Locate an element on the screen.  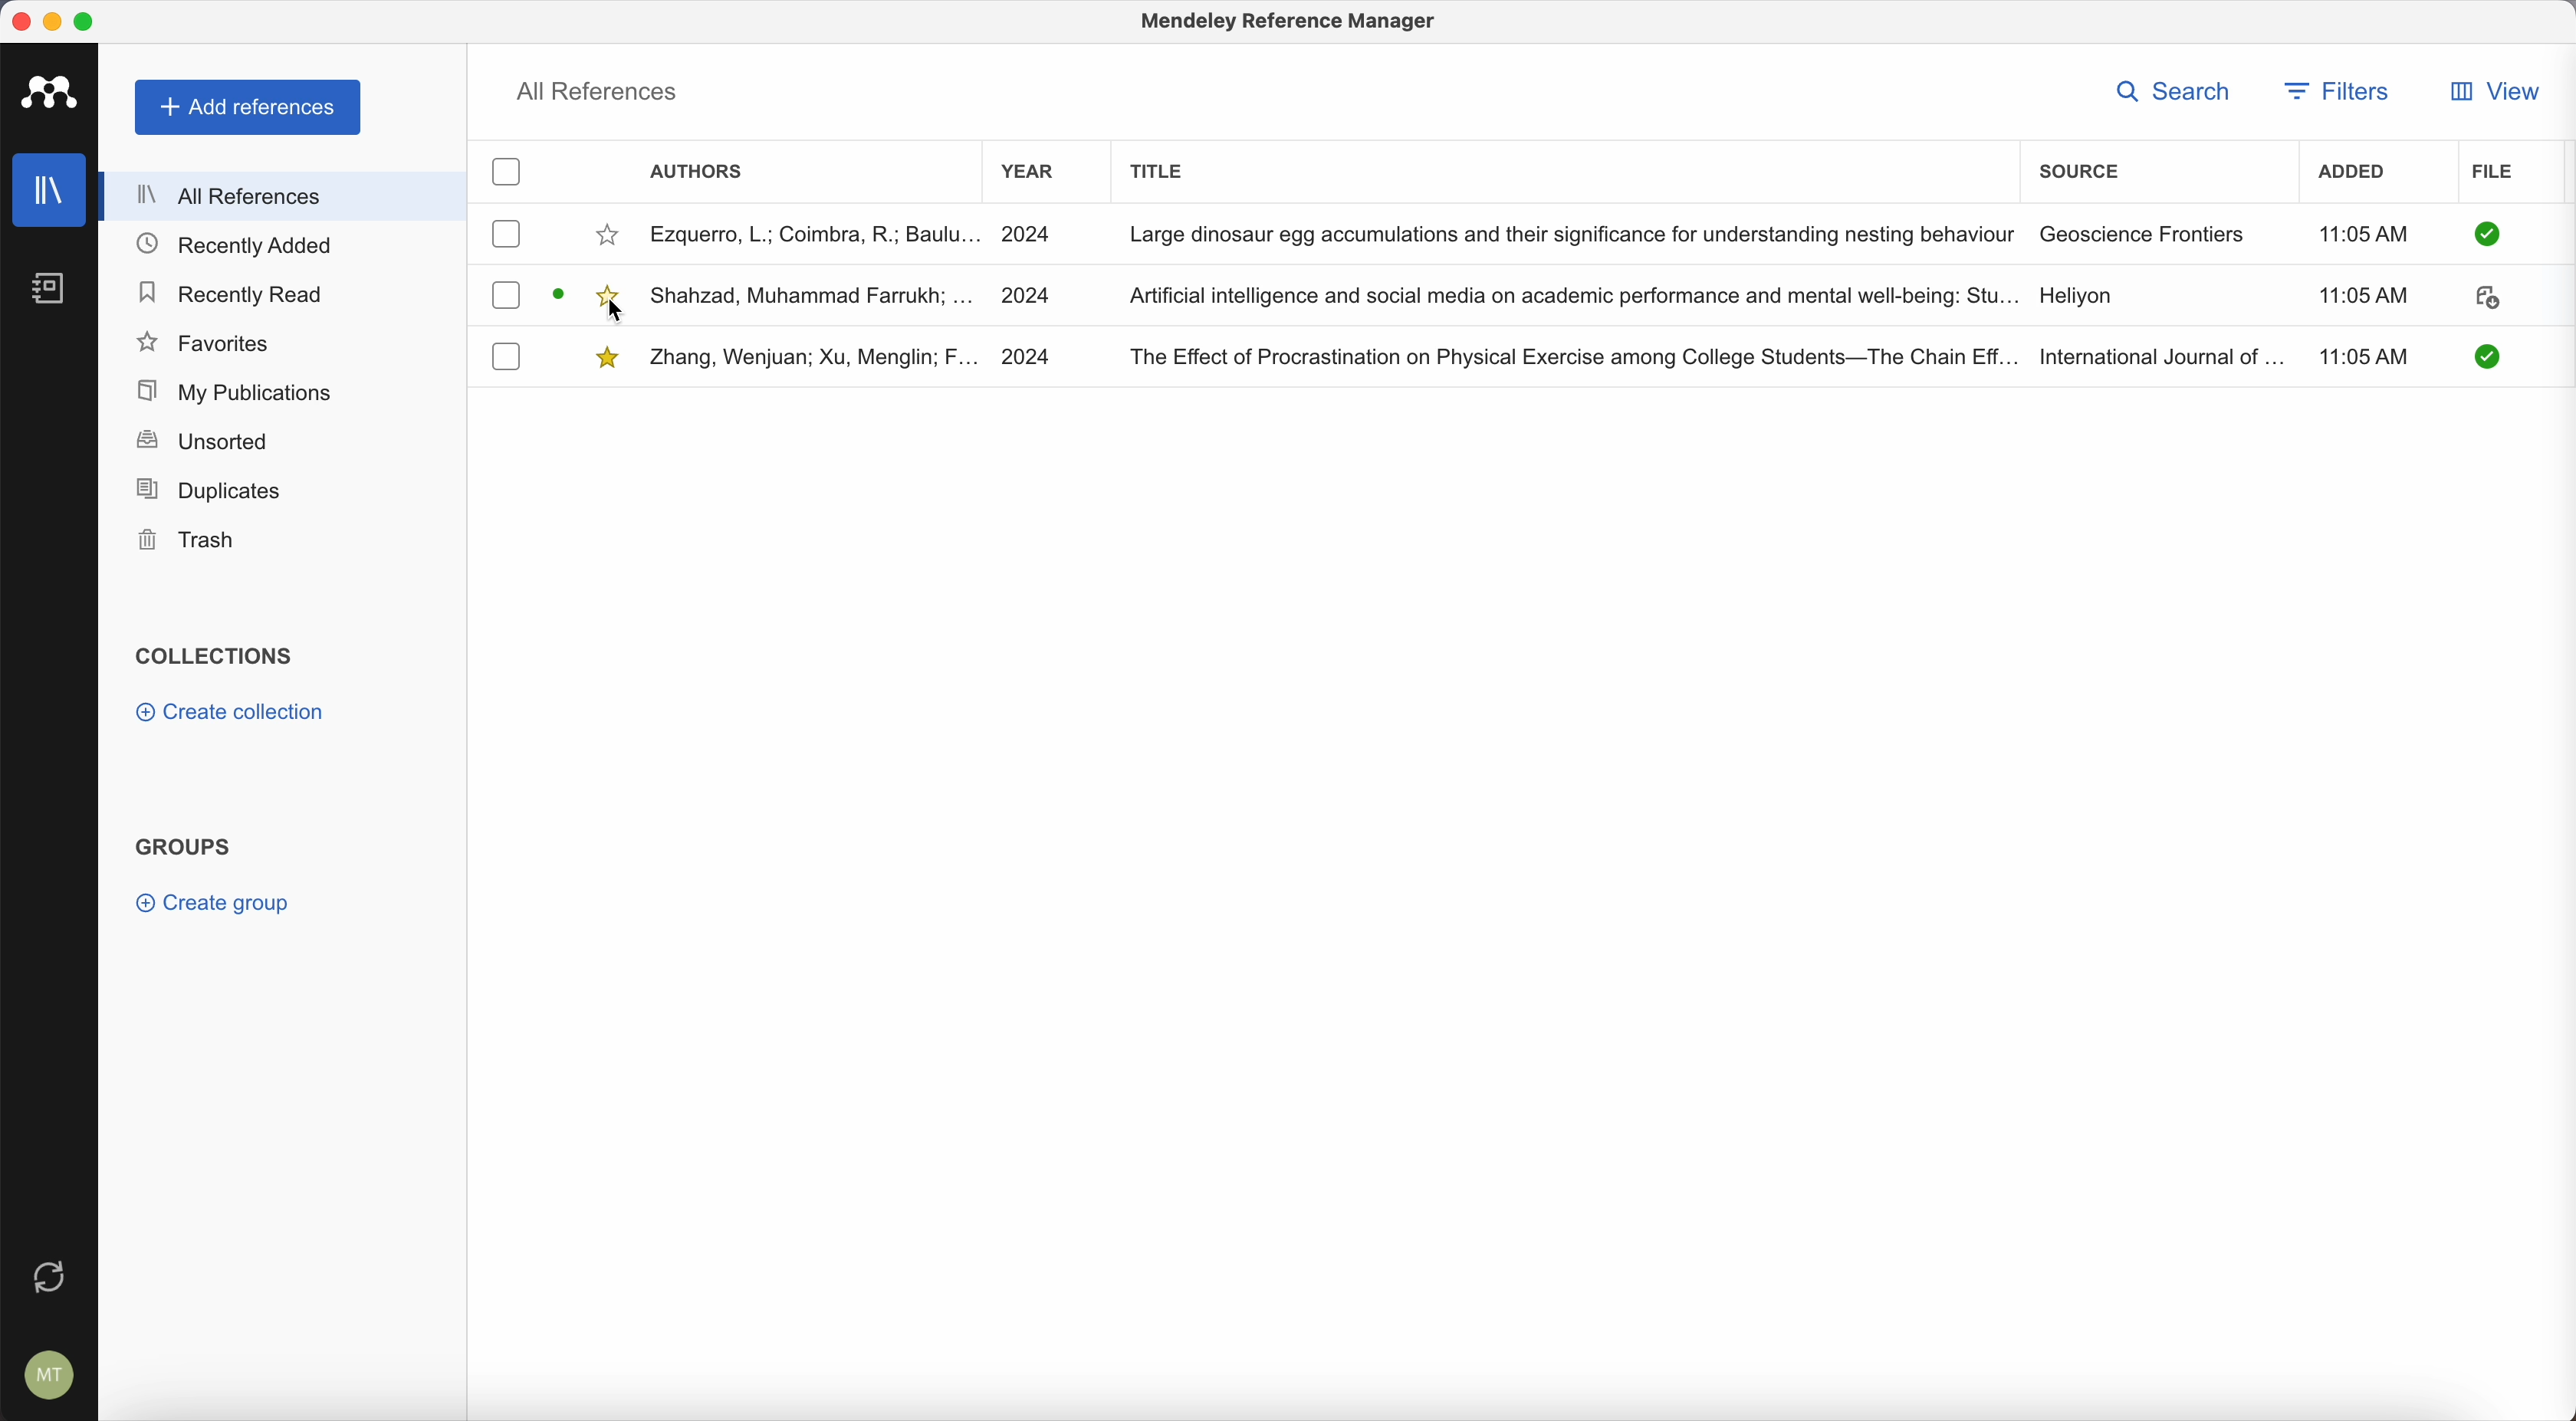
favorite is located at coordinates (610, 235).